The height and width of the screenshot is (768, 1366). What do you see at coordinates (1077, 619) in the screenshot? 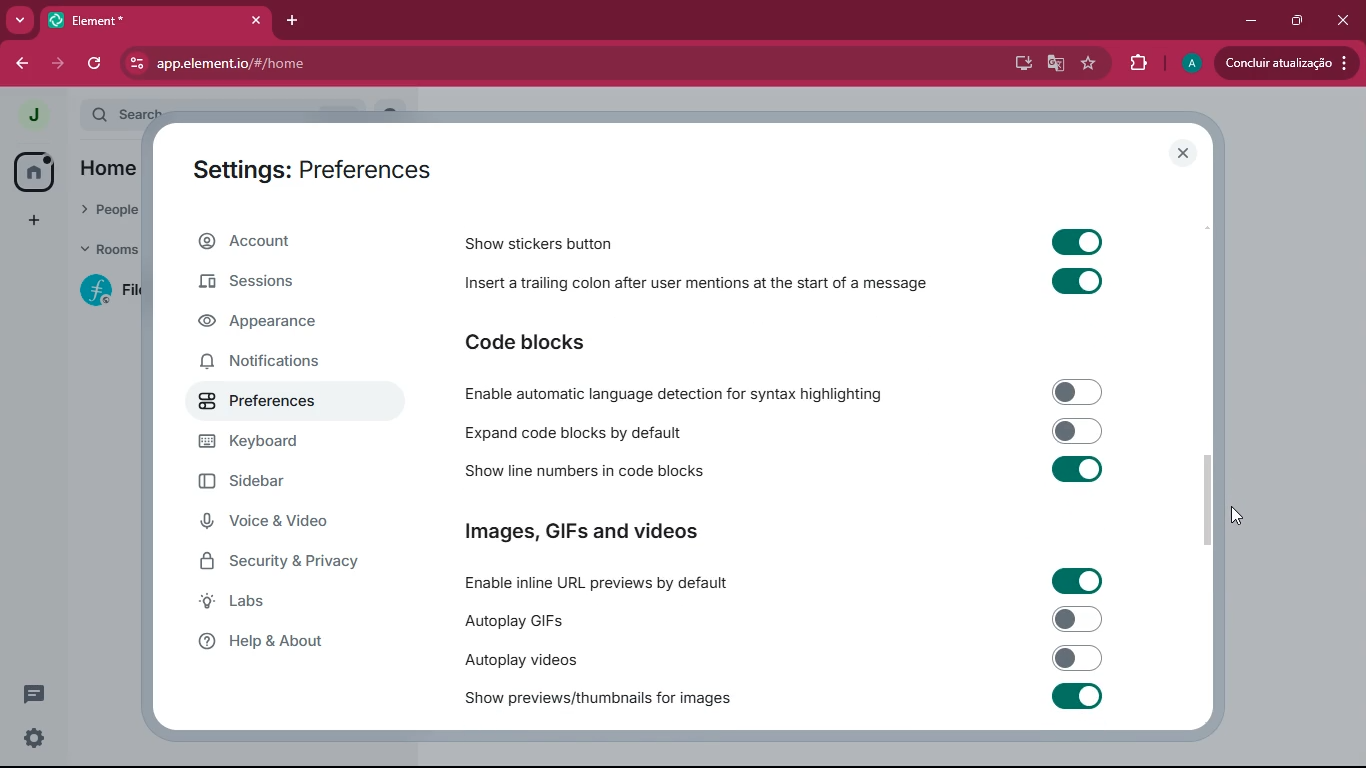
I see `` at bounding box center [1077, 619].